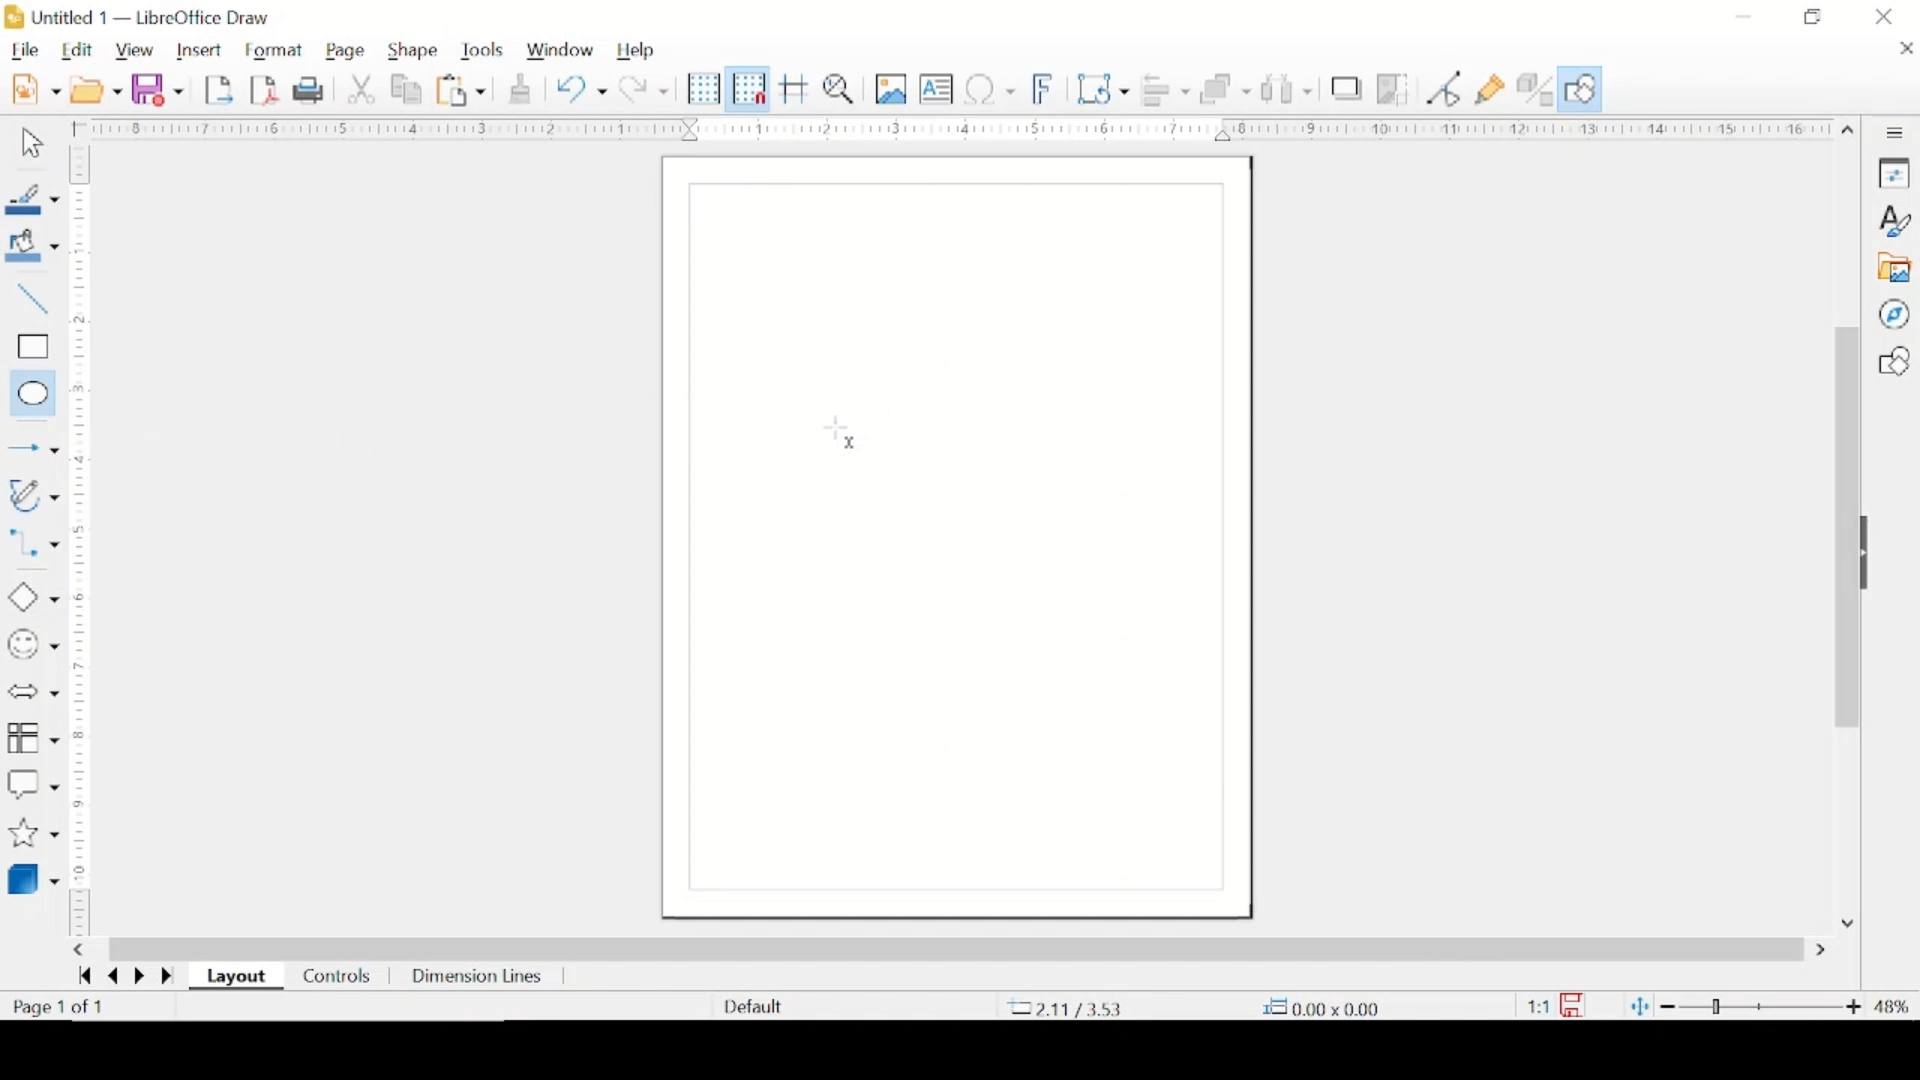  I want to click on toggle point edit mode , so click(1445, 89).